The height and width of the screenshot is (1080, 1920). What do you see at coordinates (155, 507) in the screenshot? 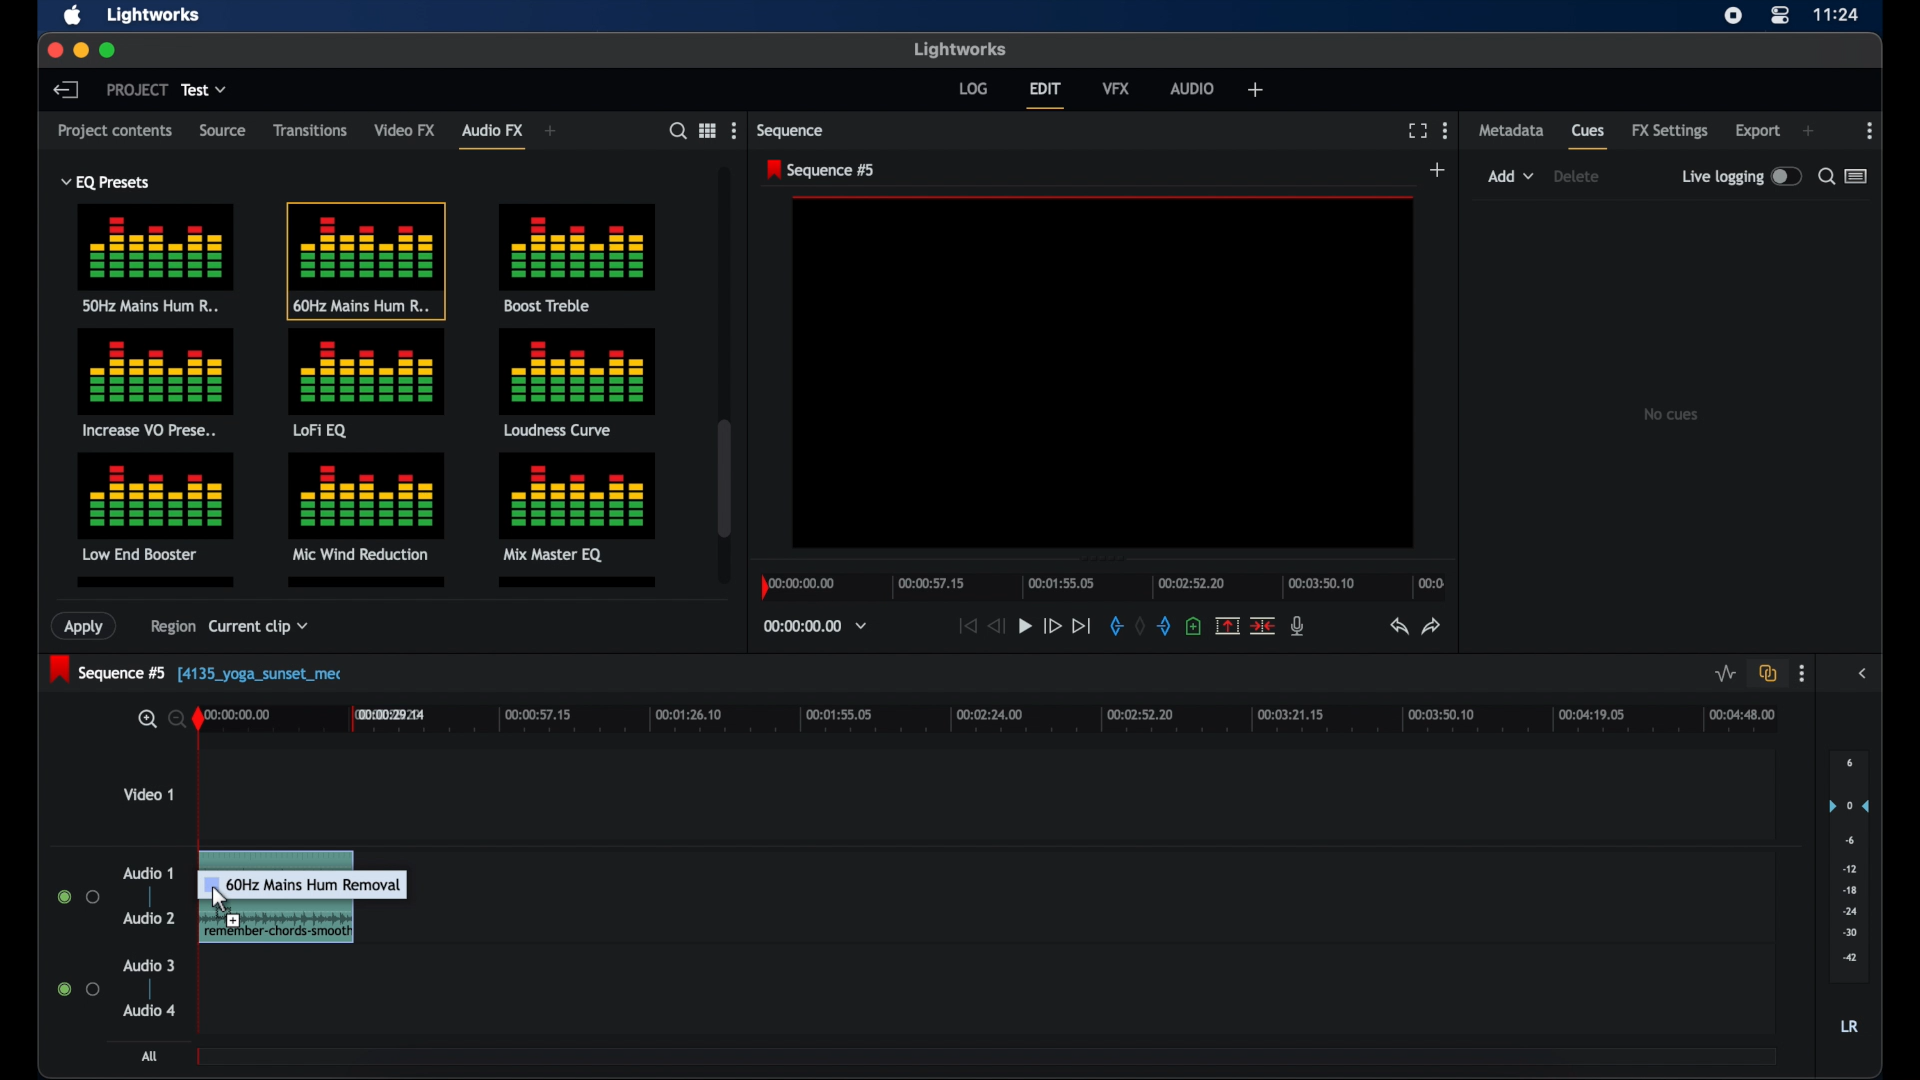
I see `low end booster` at bounding box center [155, 507].